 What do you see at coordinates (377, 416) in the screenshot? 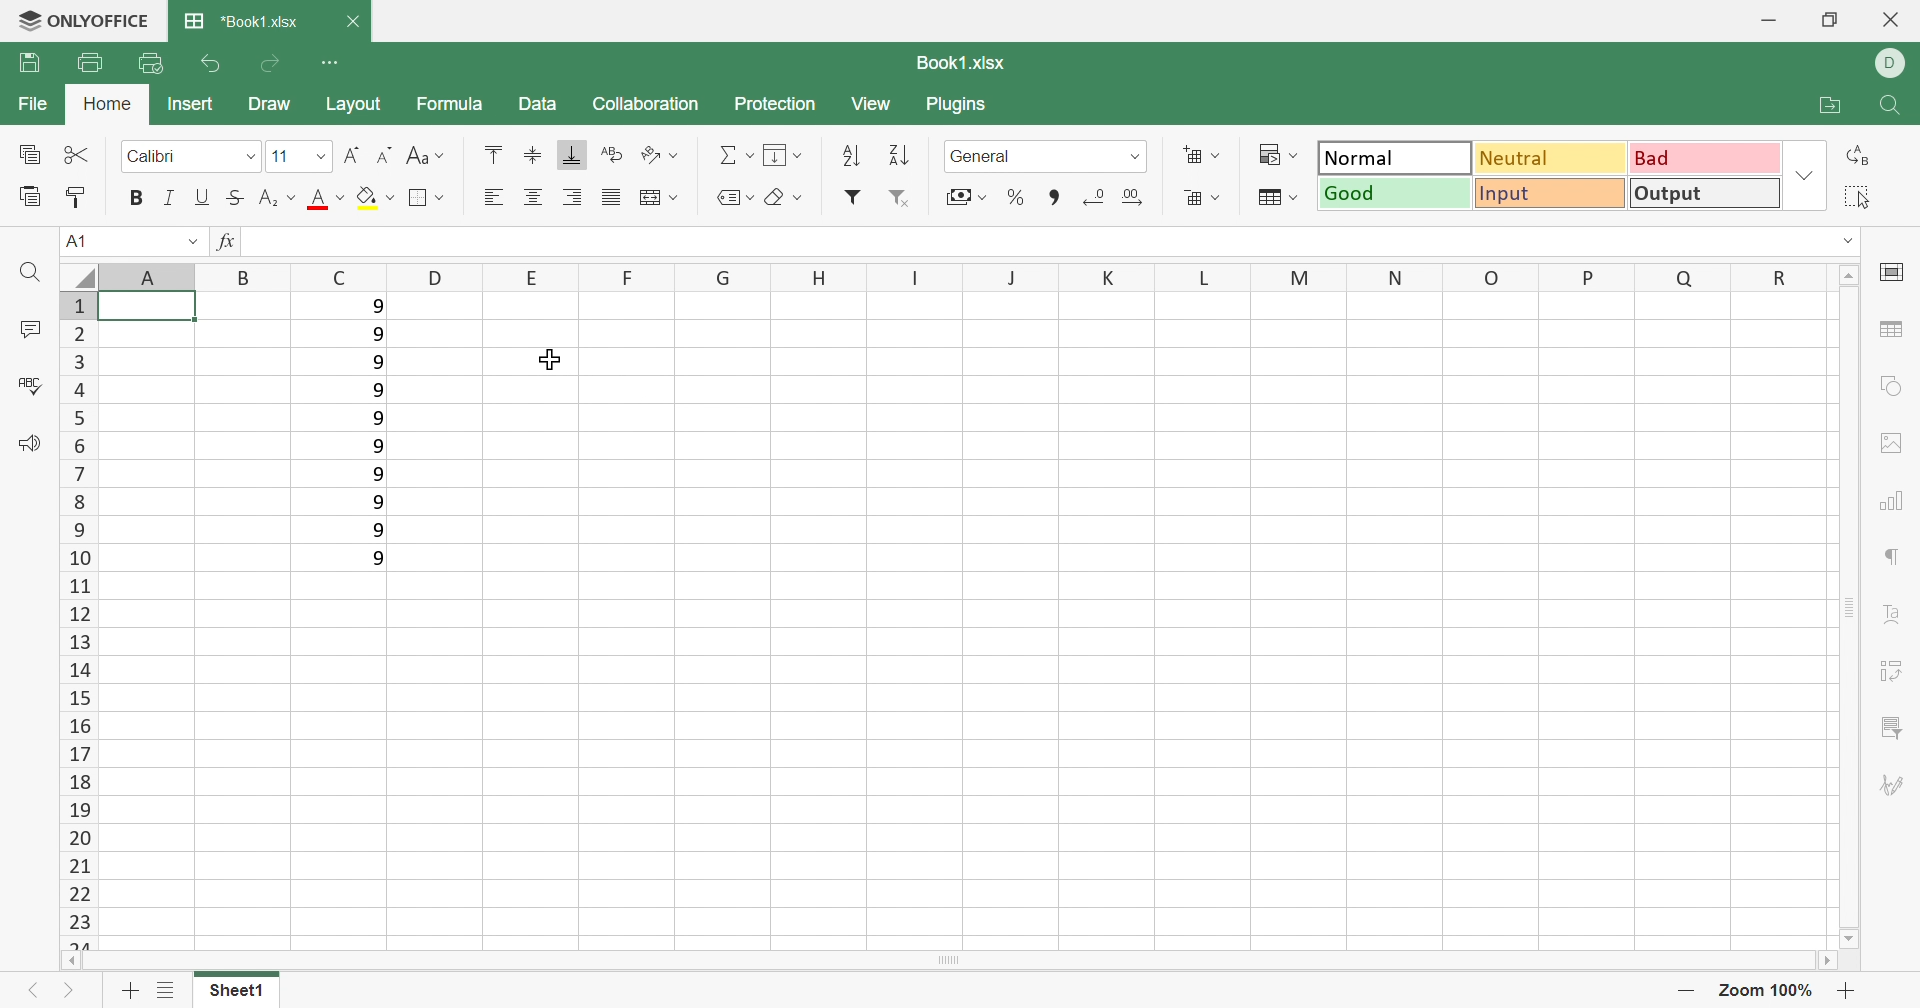
I see `9` at bounding box center [377, 416].